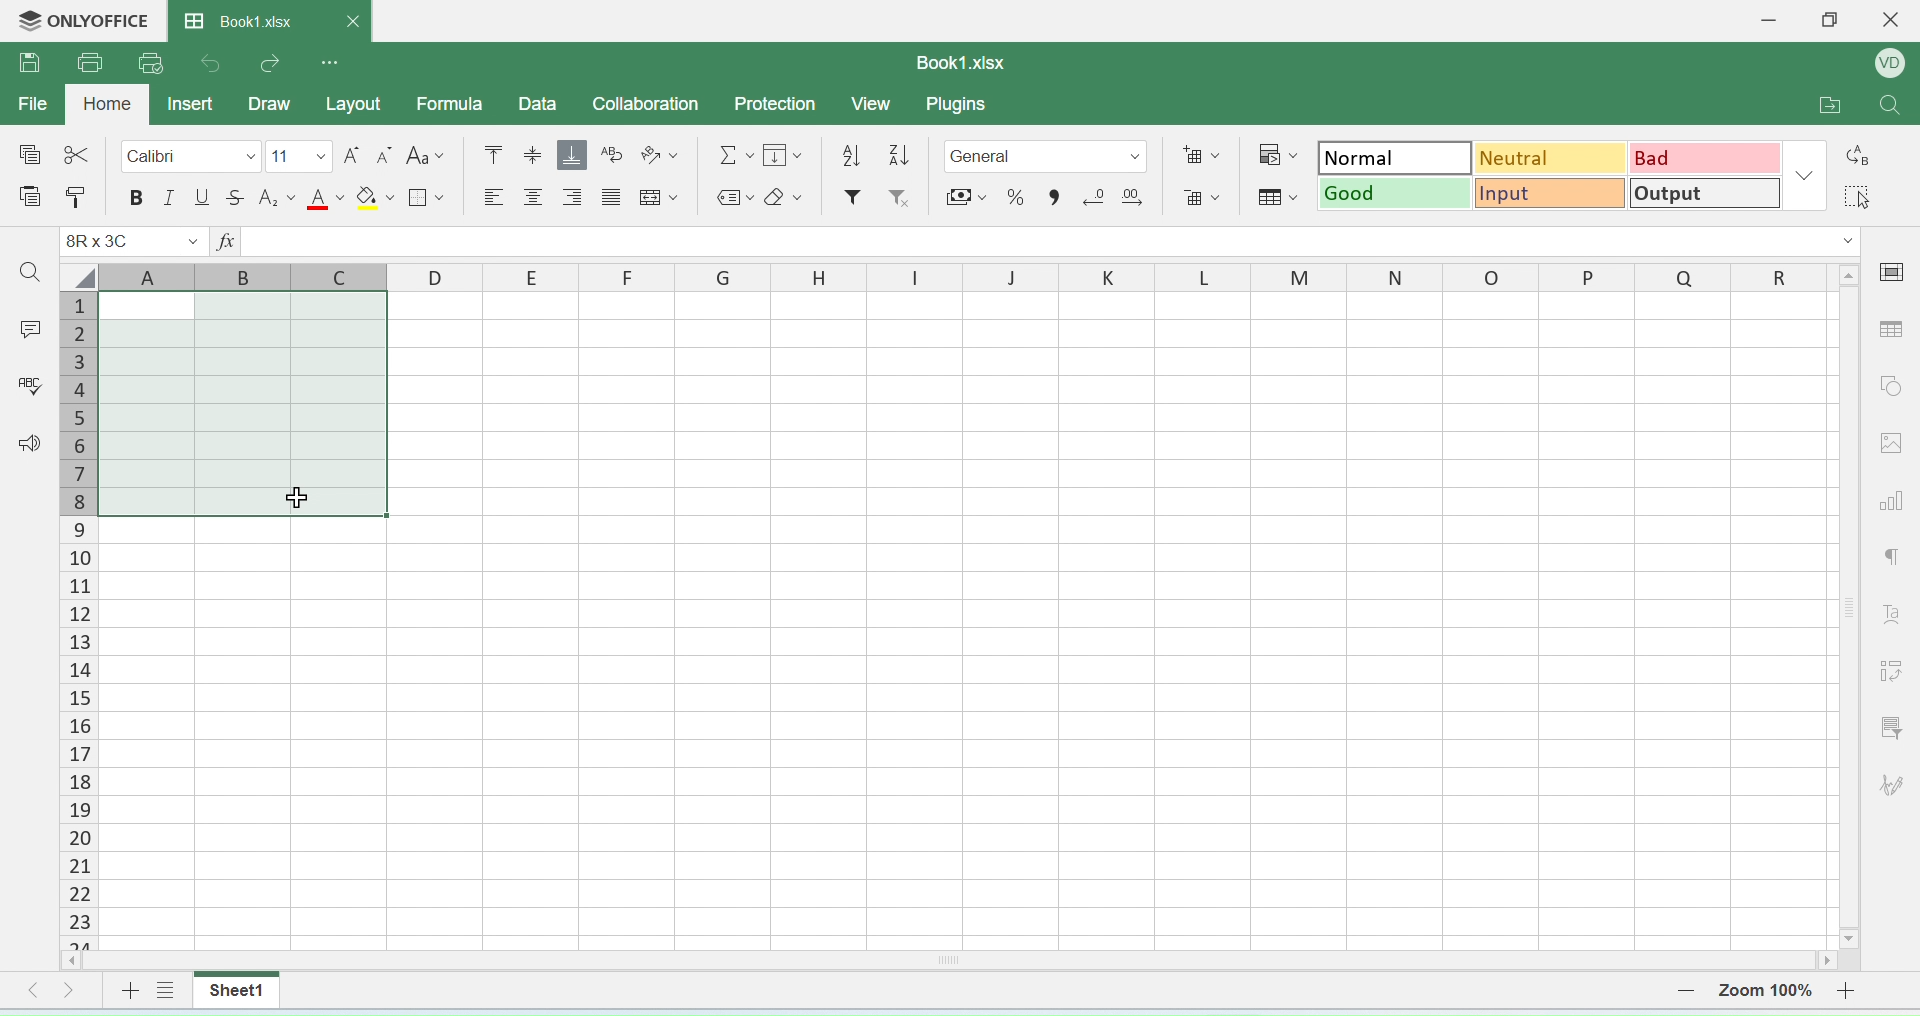  What do you see at coordinates (156, 62) in the screenshot?
I see `quick print` at bounding box center [156, 62].